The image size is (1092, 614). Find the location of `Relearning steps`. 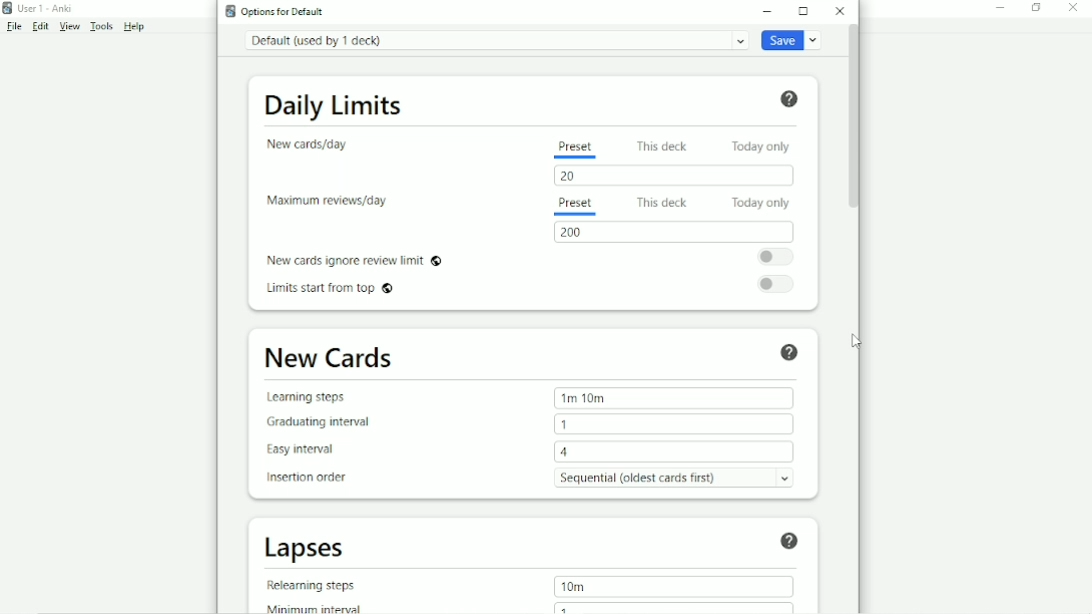

Relearning steps is located at coordinates (313, 586).